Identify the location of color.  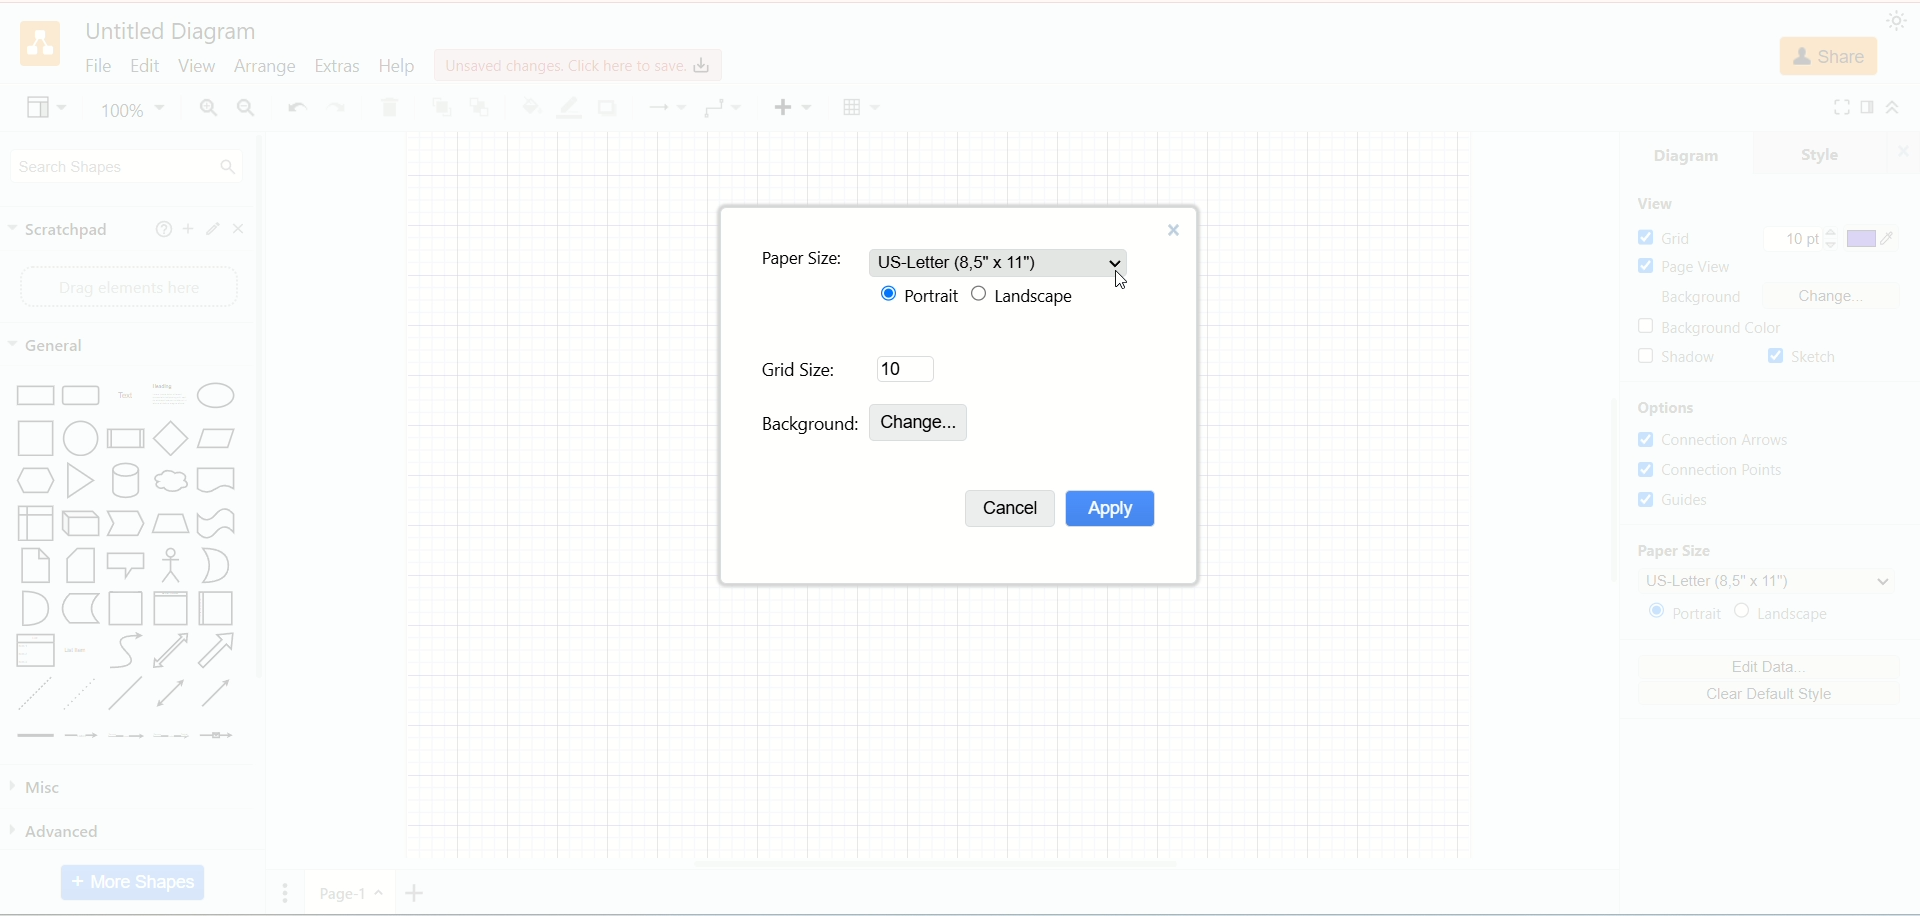
(1874, 240).